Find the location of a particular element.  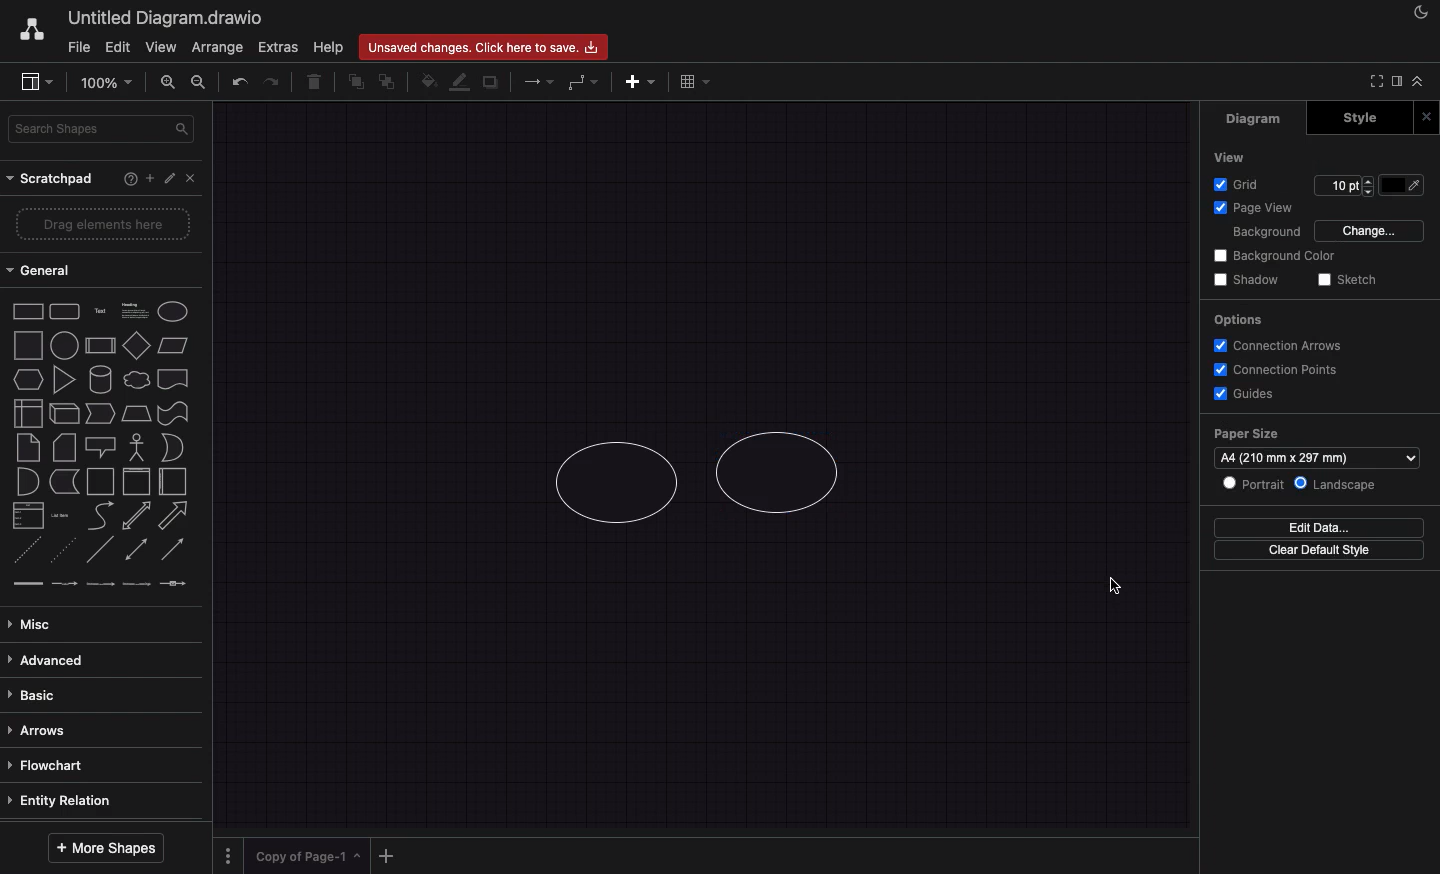

format is located at coordinates (1397, 83).